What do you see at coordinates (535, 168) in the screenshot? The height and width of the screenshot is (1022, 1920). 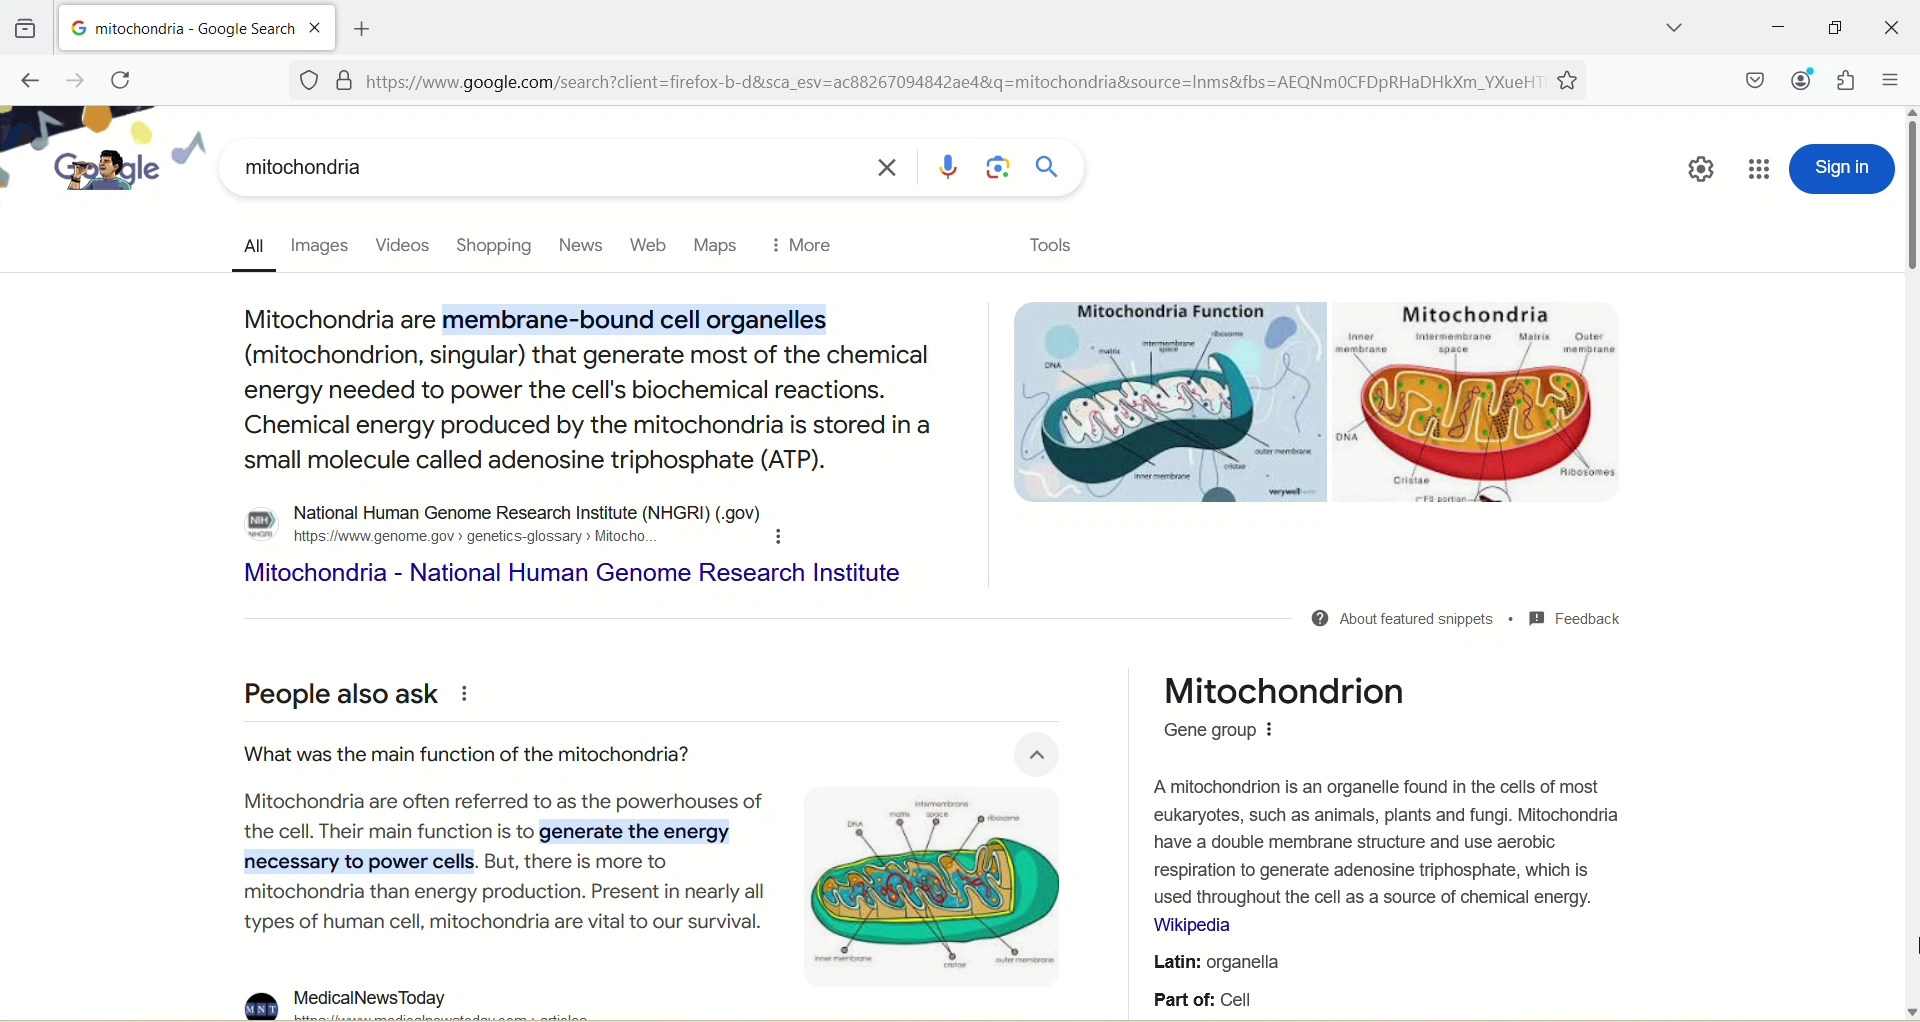 I see `mitochondria` at bounding box center [535, 168].